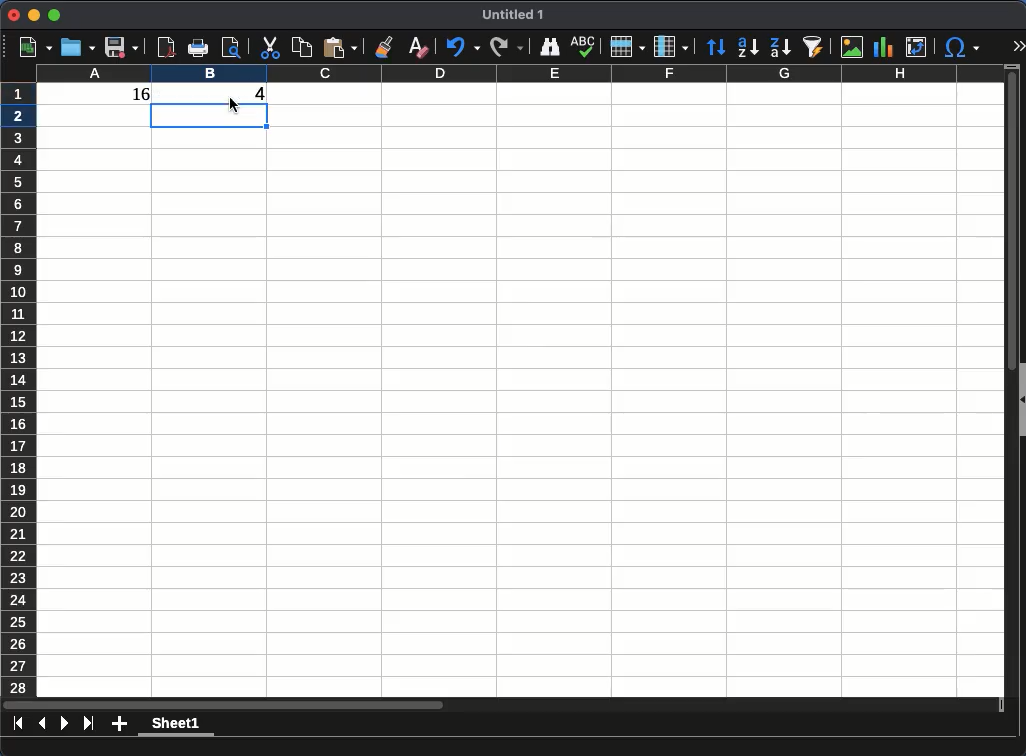 The image size is (1026, 756). I want to click on save, so click(121, 49).